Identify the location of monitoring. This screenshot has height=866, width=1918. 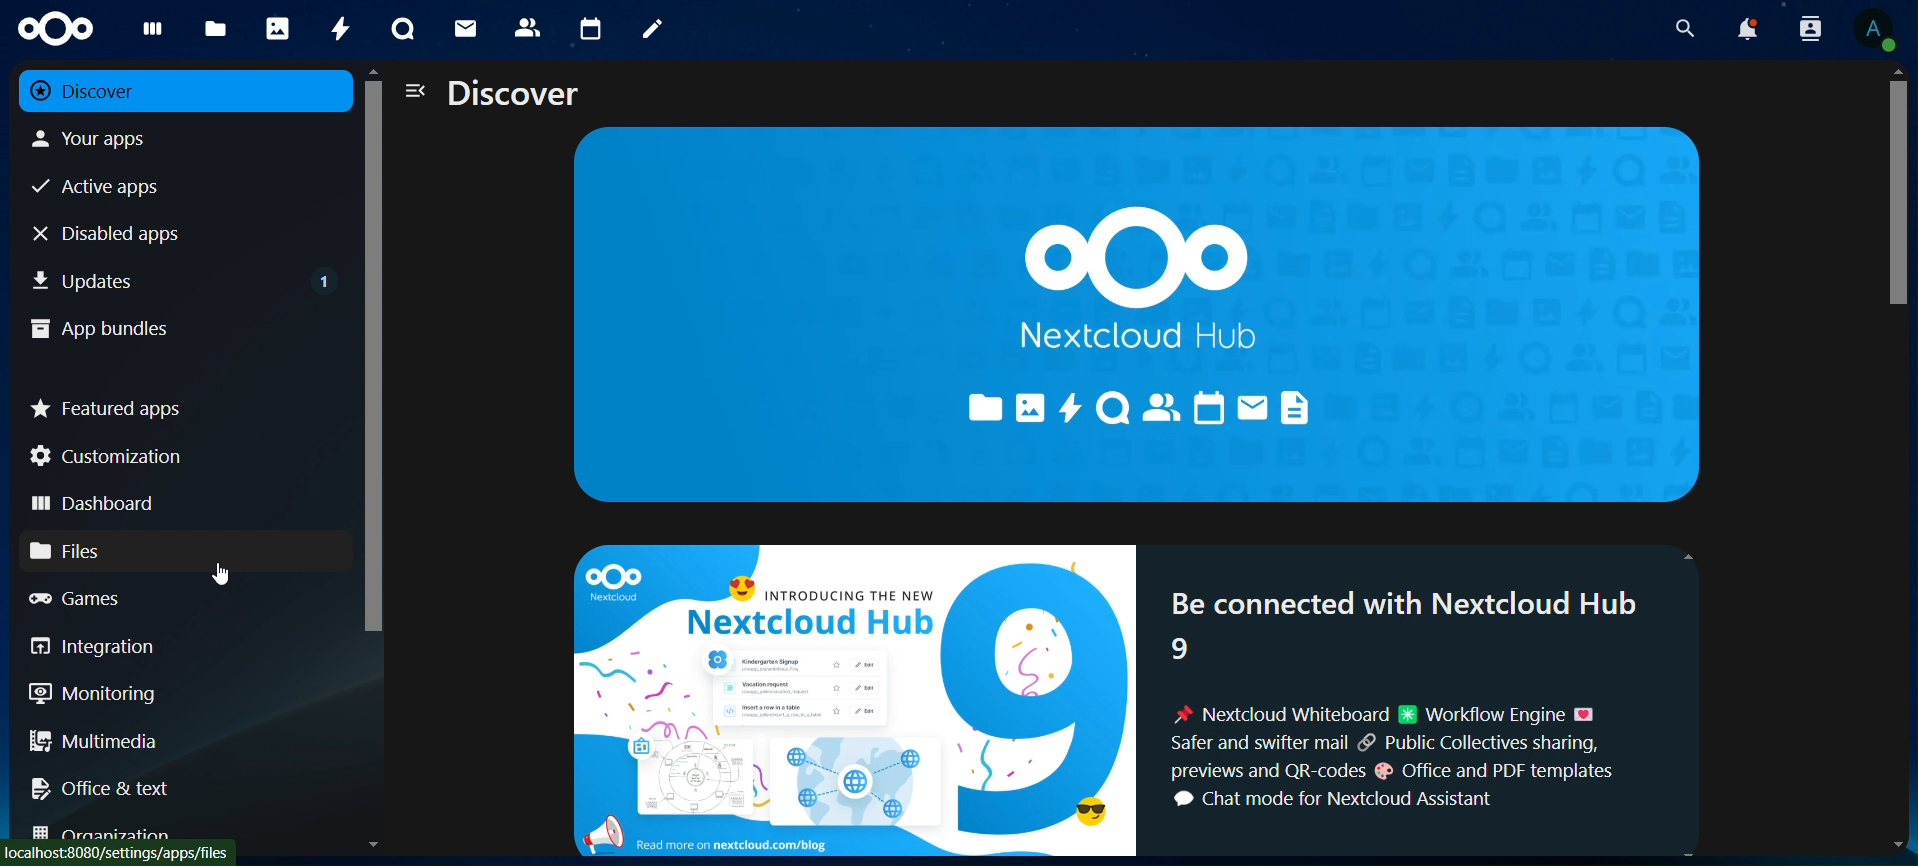
(94, 692).